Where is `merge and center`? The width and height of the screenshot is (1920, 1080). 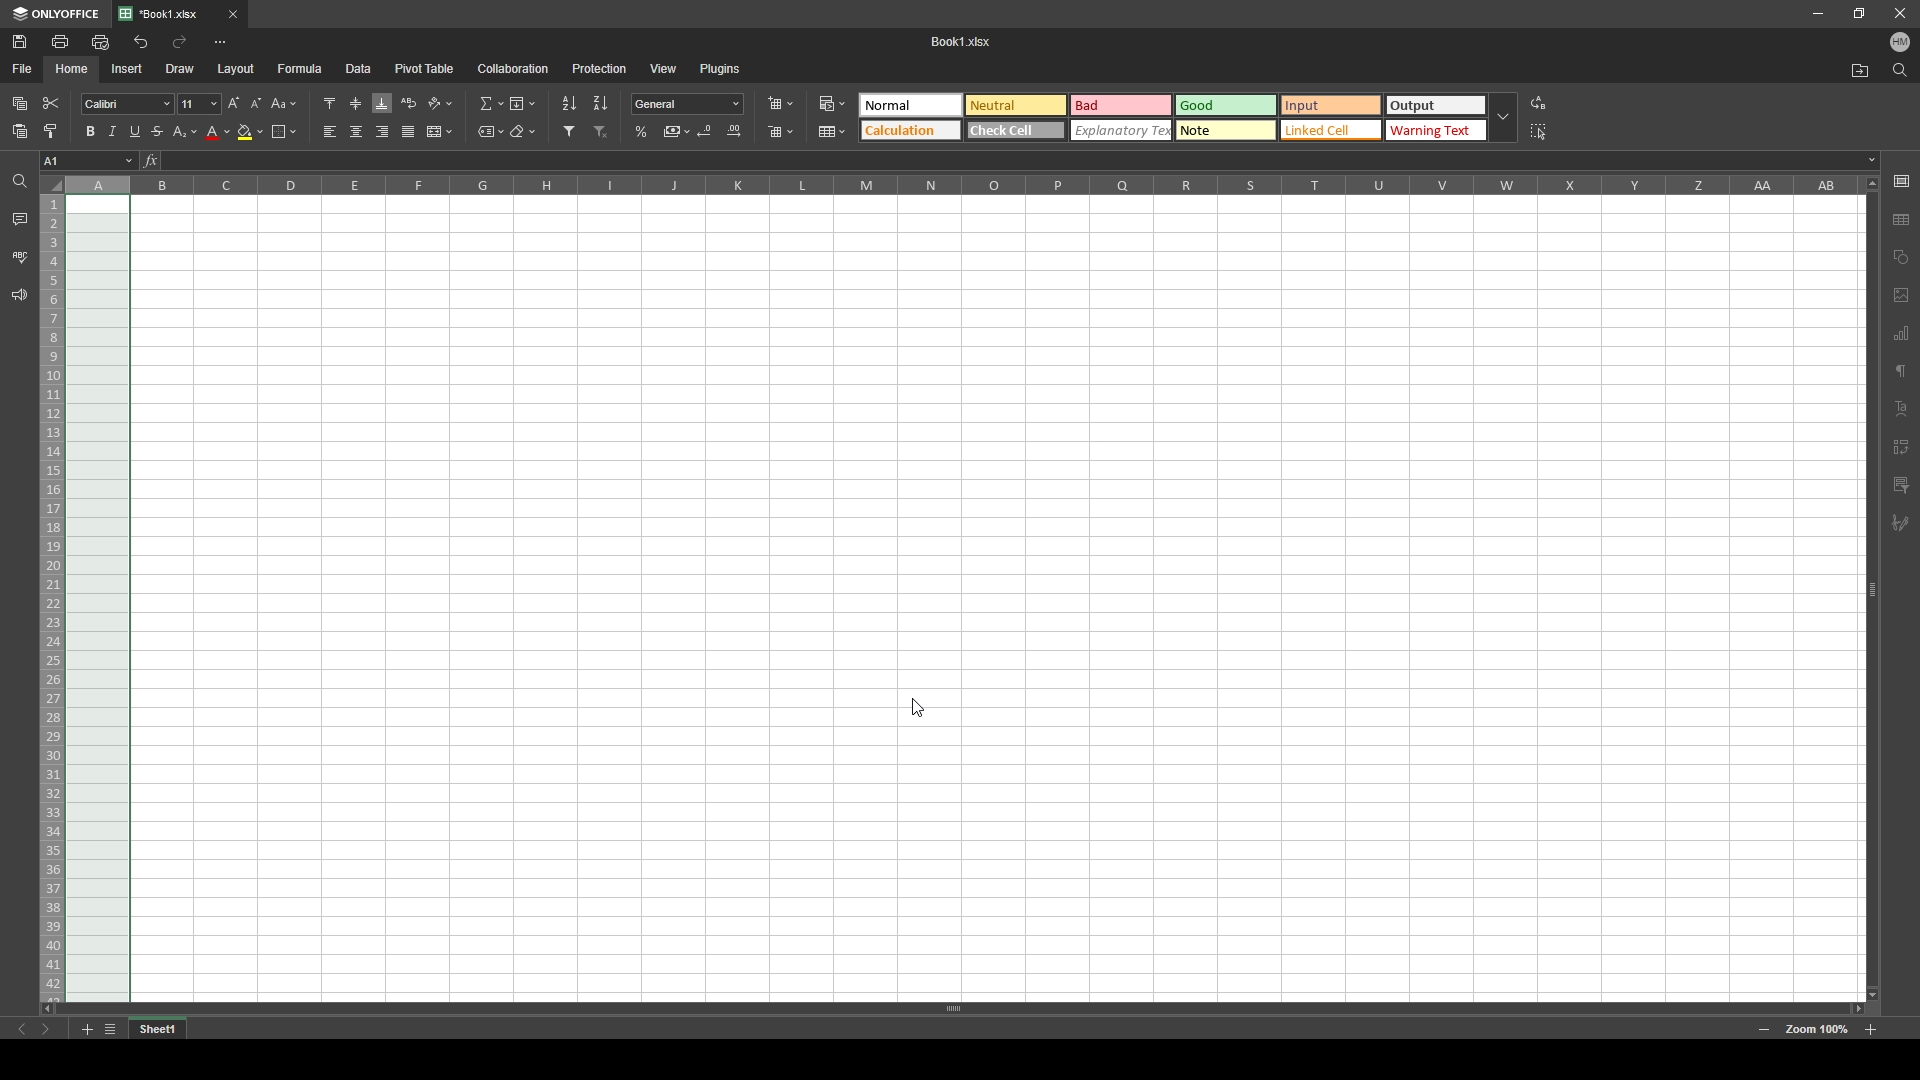 merge and center is located at coordinates (439, 131).